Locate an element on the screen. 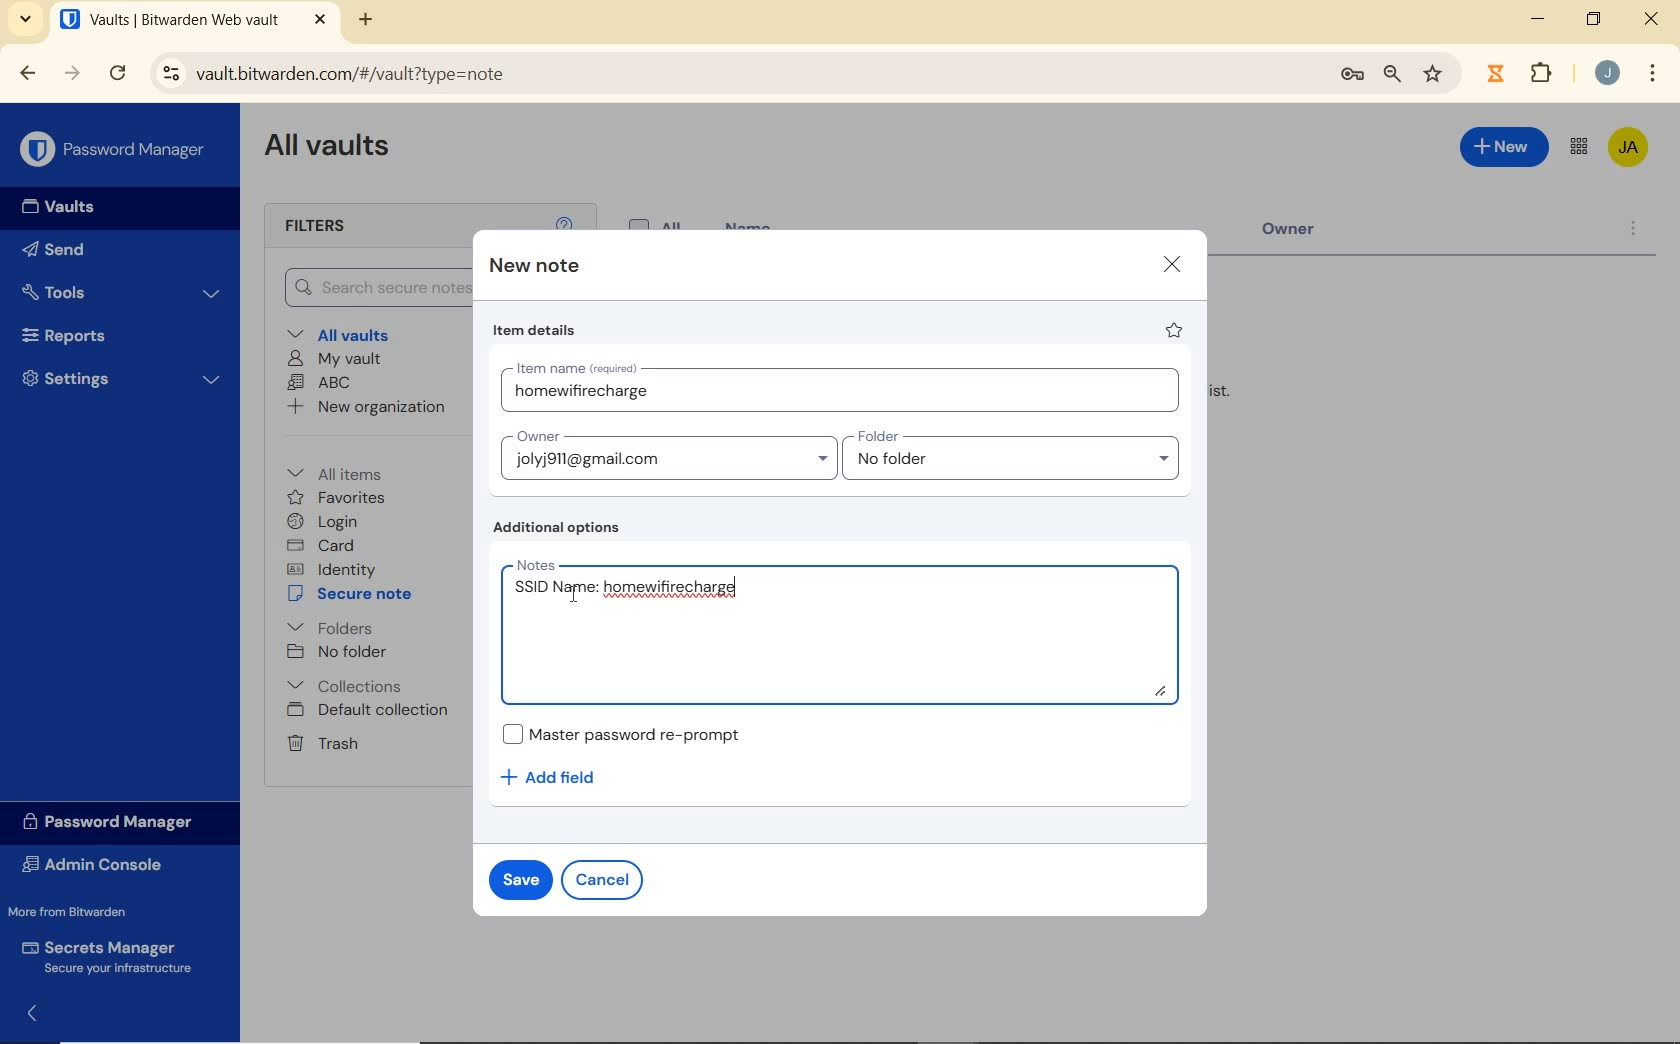 This screenshot has width=1680, height=1044. Vaults is located at coordinates (52, 207).